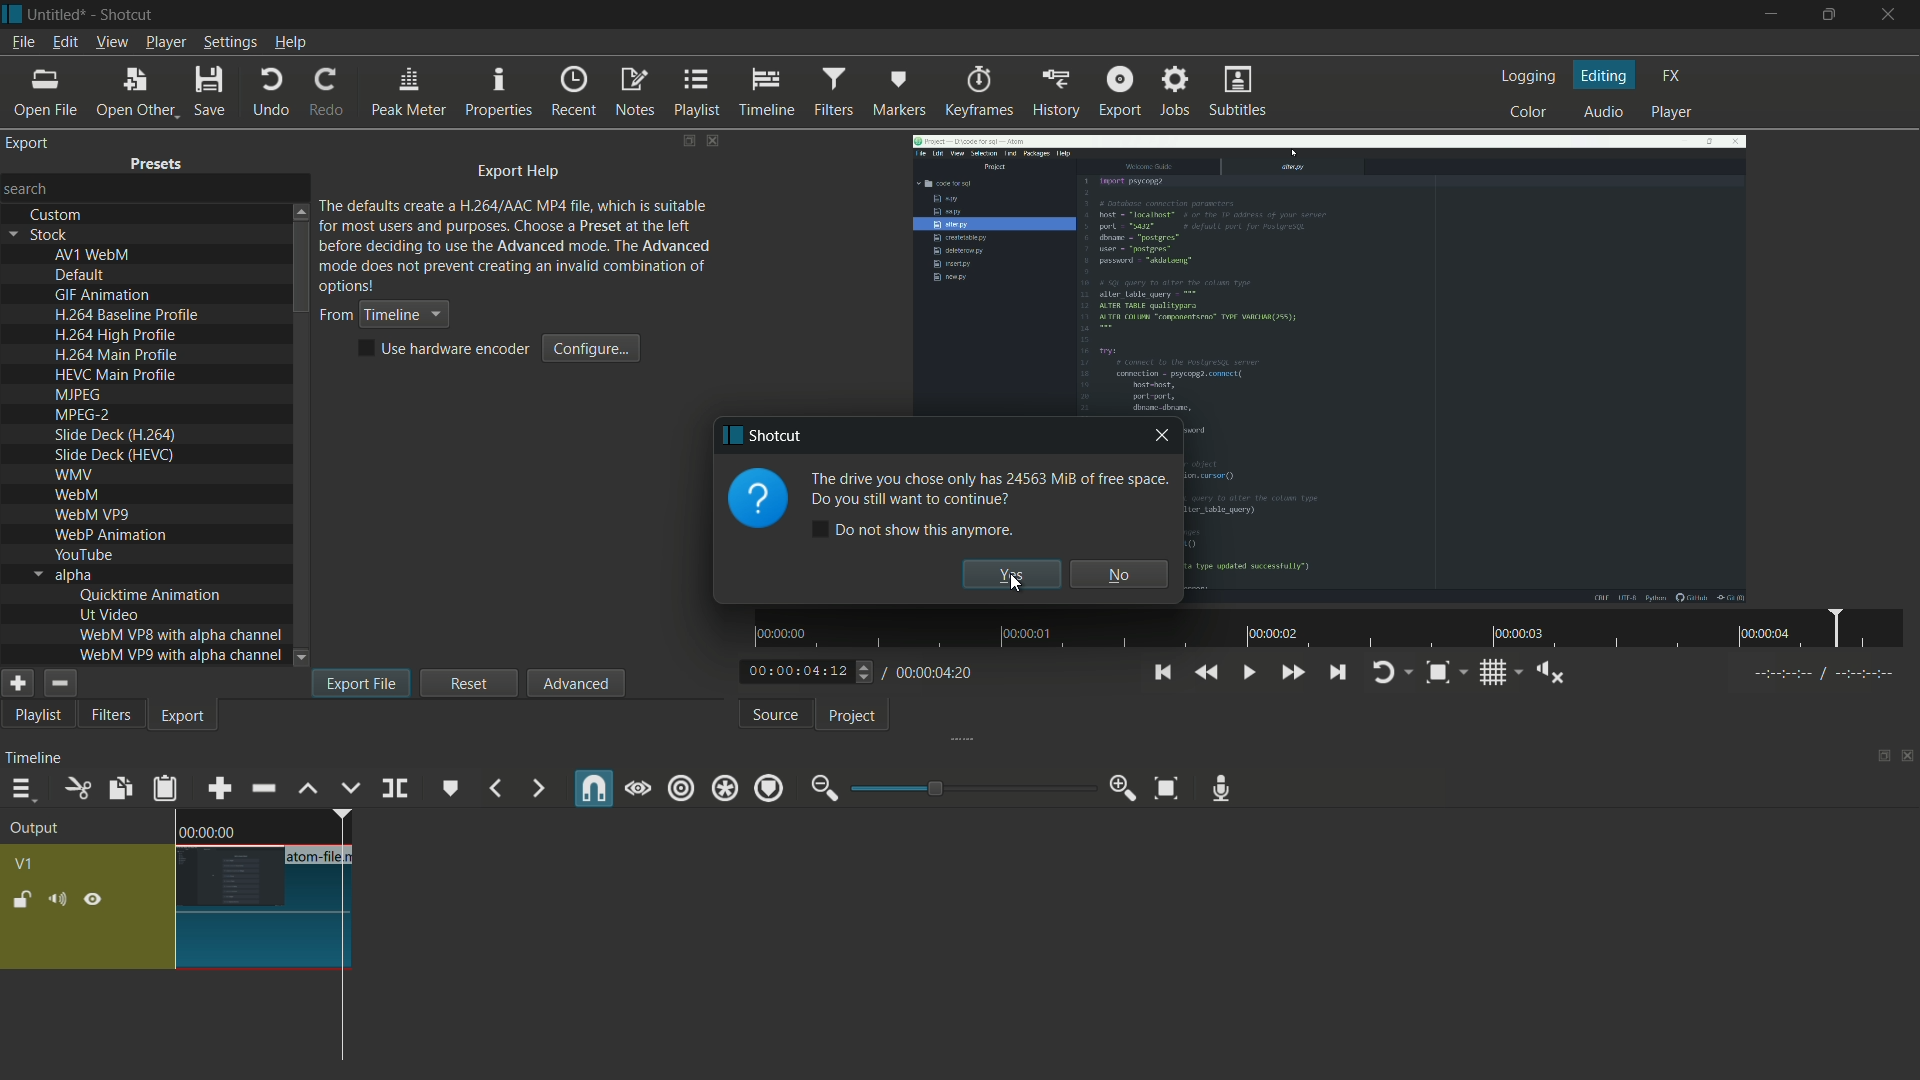 Image resolution: width=1920 pixels, height=1080 pixels. What do you see at coordinates (361, 683) in the screenshot?
I see `export file` at bounding box center [361, 683].